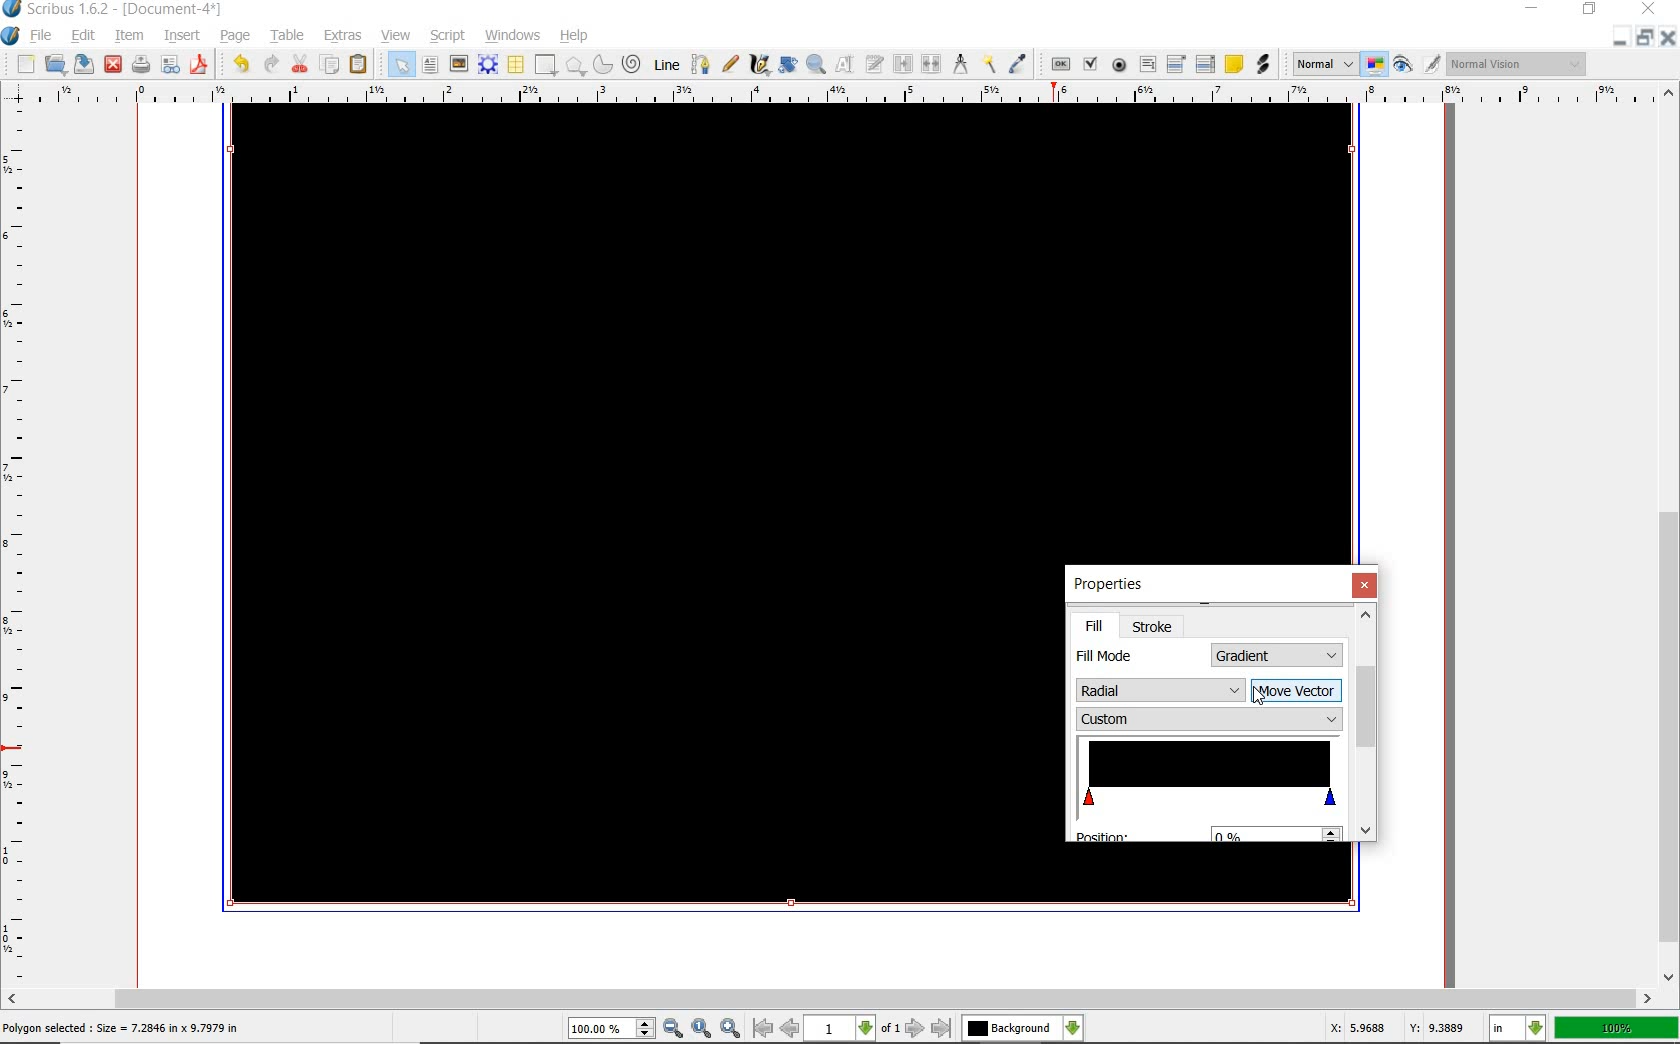 Image resolution: width=1680 pixels, height=1044 pixels. What do you see at coordinates (702, 62) in the screenshot?
I see `Bezier curve` at bounding box center [702, 62].